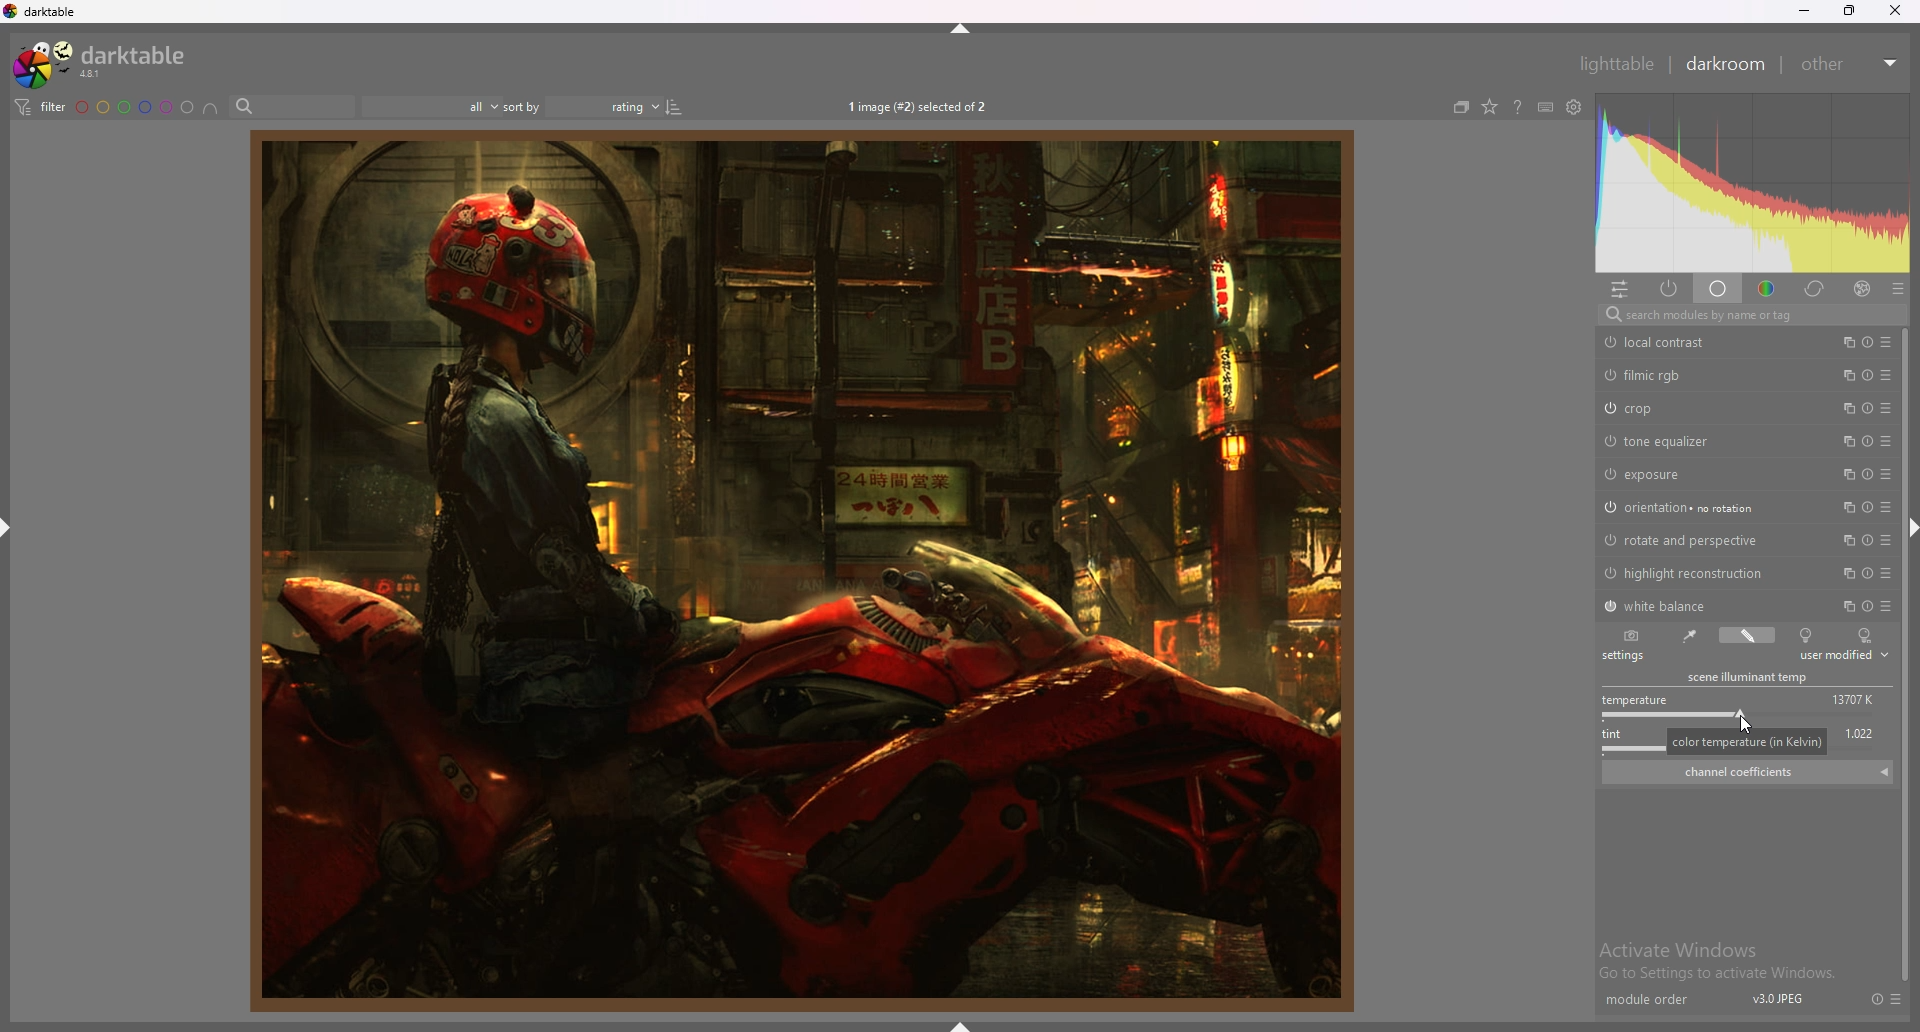  Describe the element at coordinates (1868, 441) in the screenshot. I see `reset` at that location.